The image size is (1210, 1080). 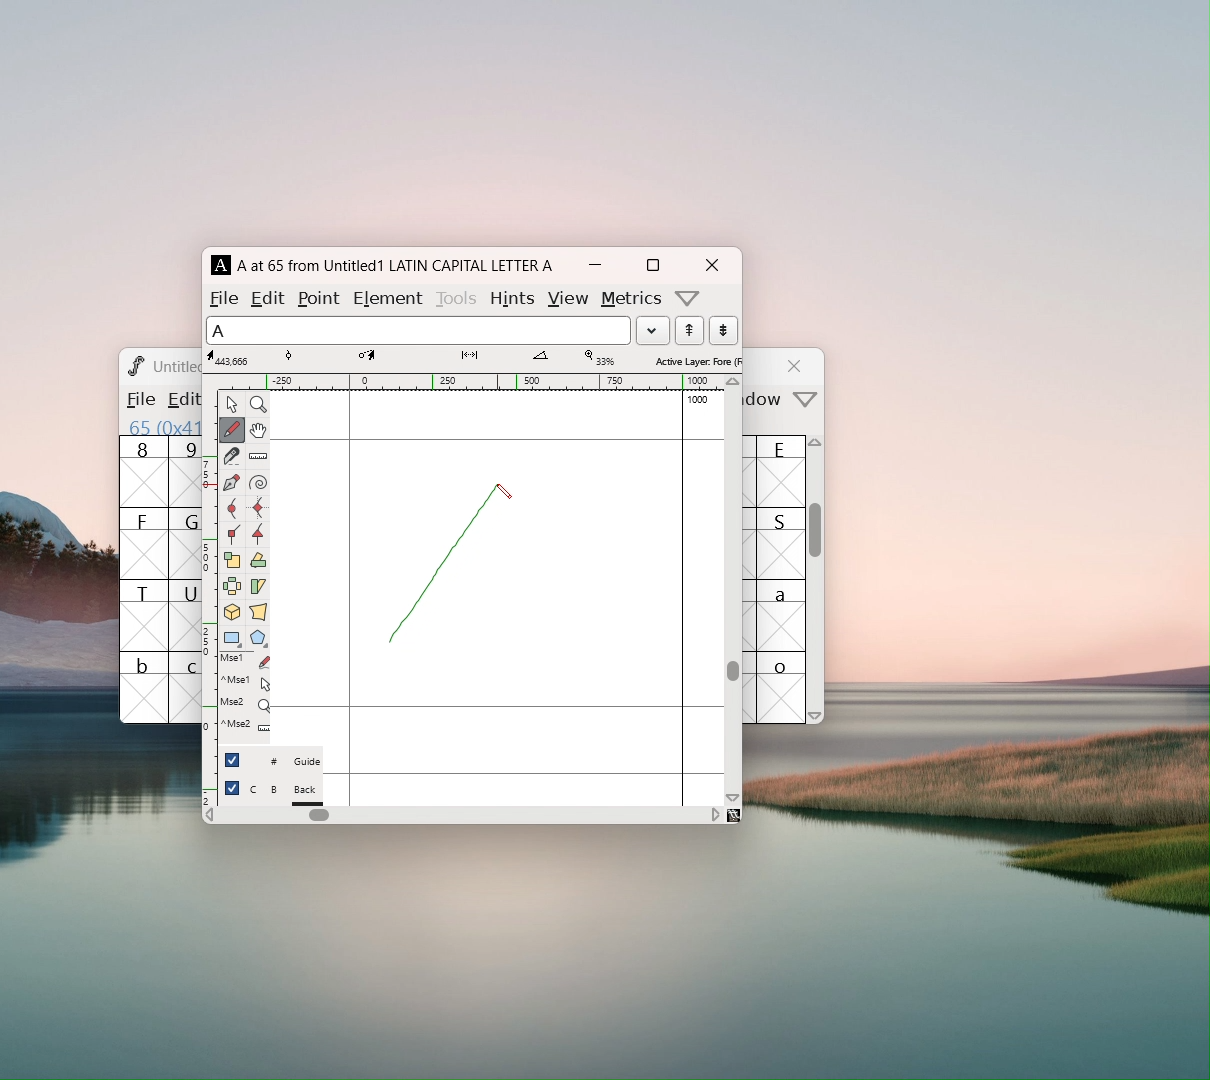 What do you see at coordinates (816, 540) in the screenshot?
I see `scrollbar` at bounding box center [816, 540].